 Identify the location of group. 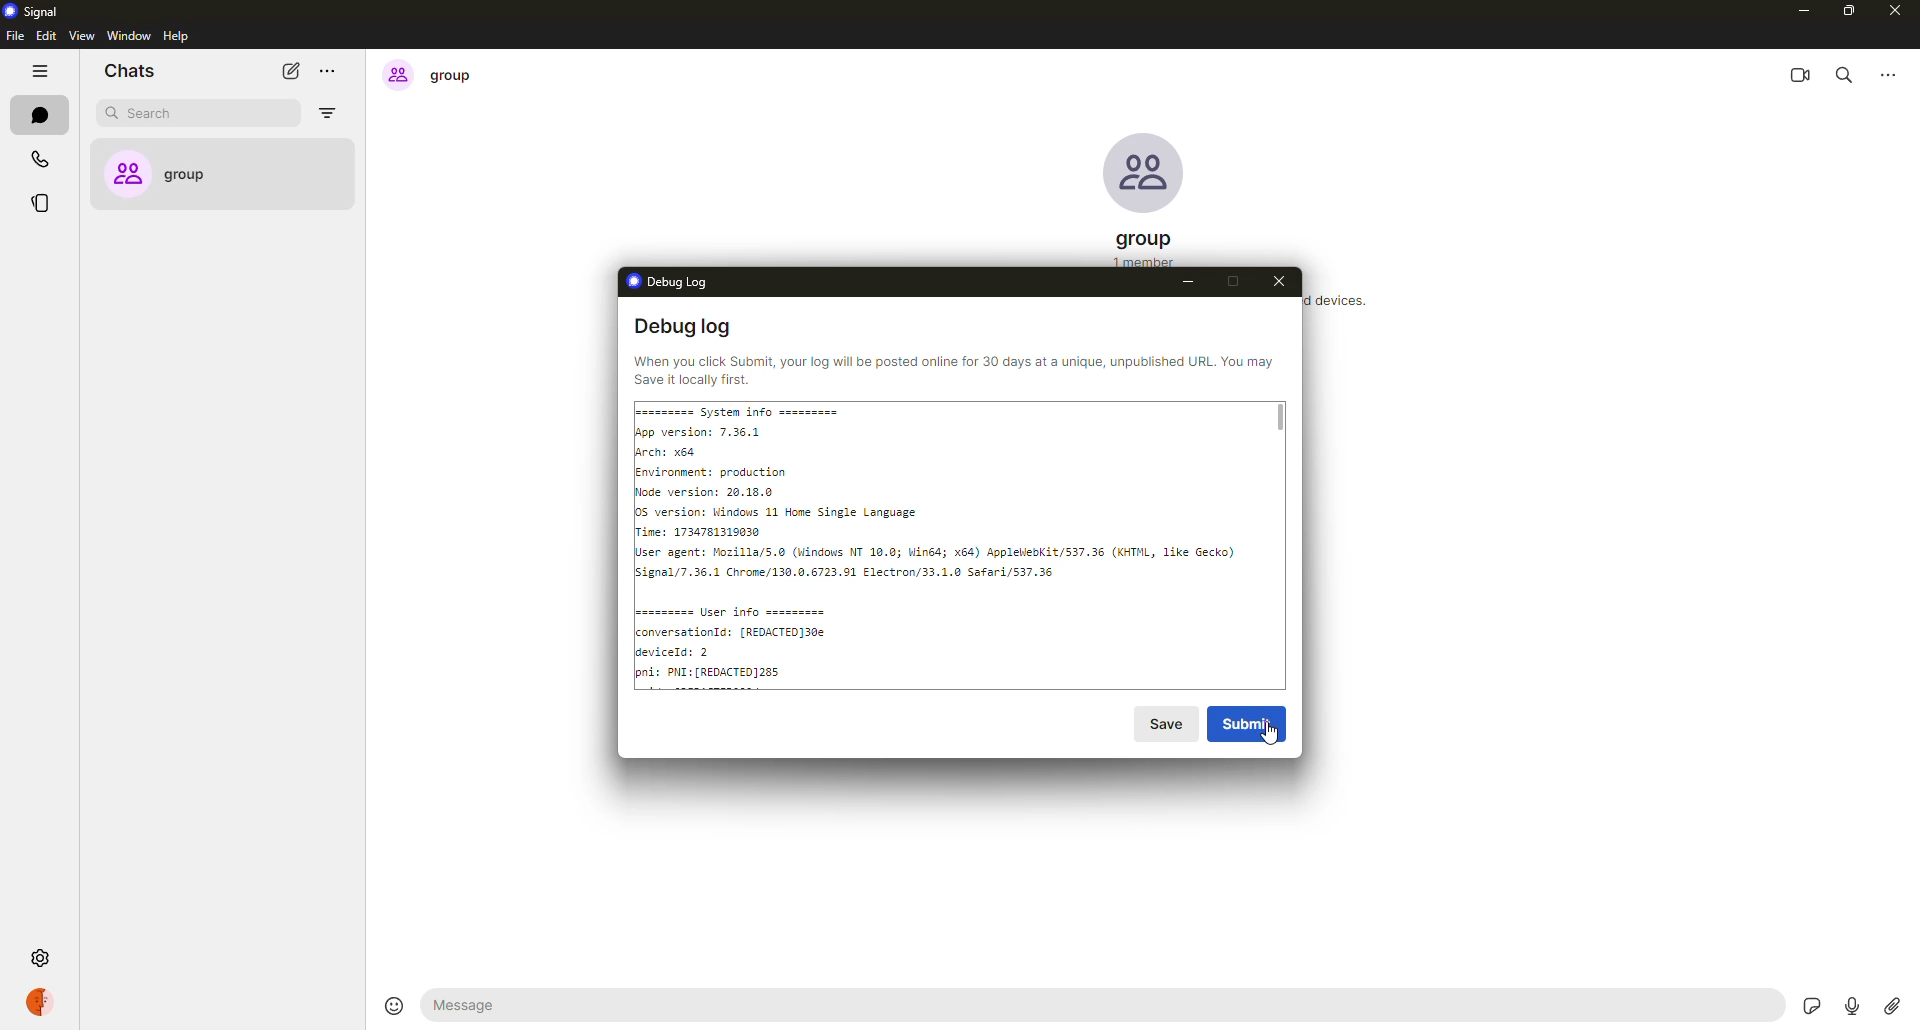
(212, 174).